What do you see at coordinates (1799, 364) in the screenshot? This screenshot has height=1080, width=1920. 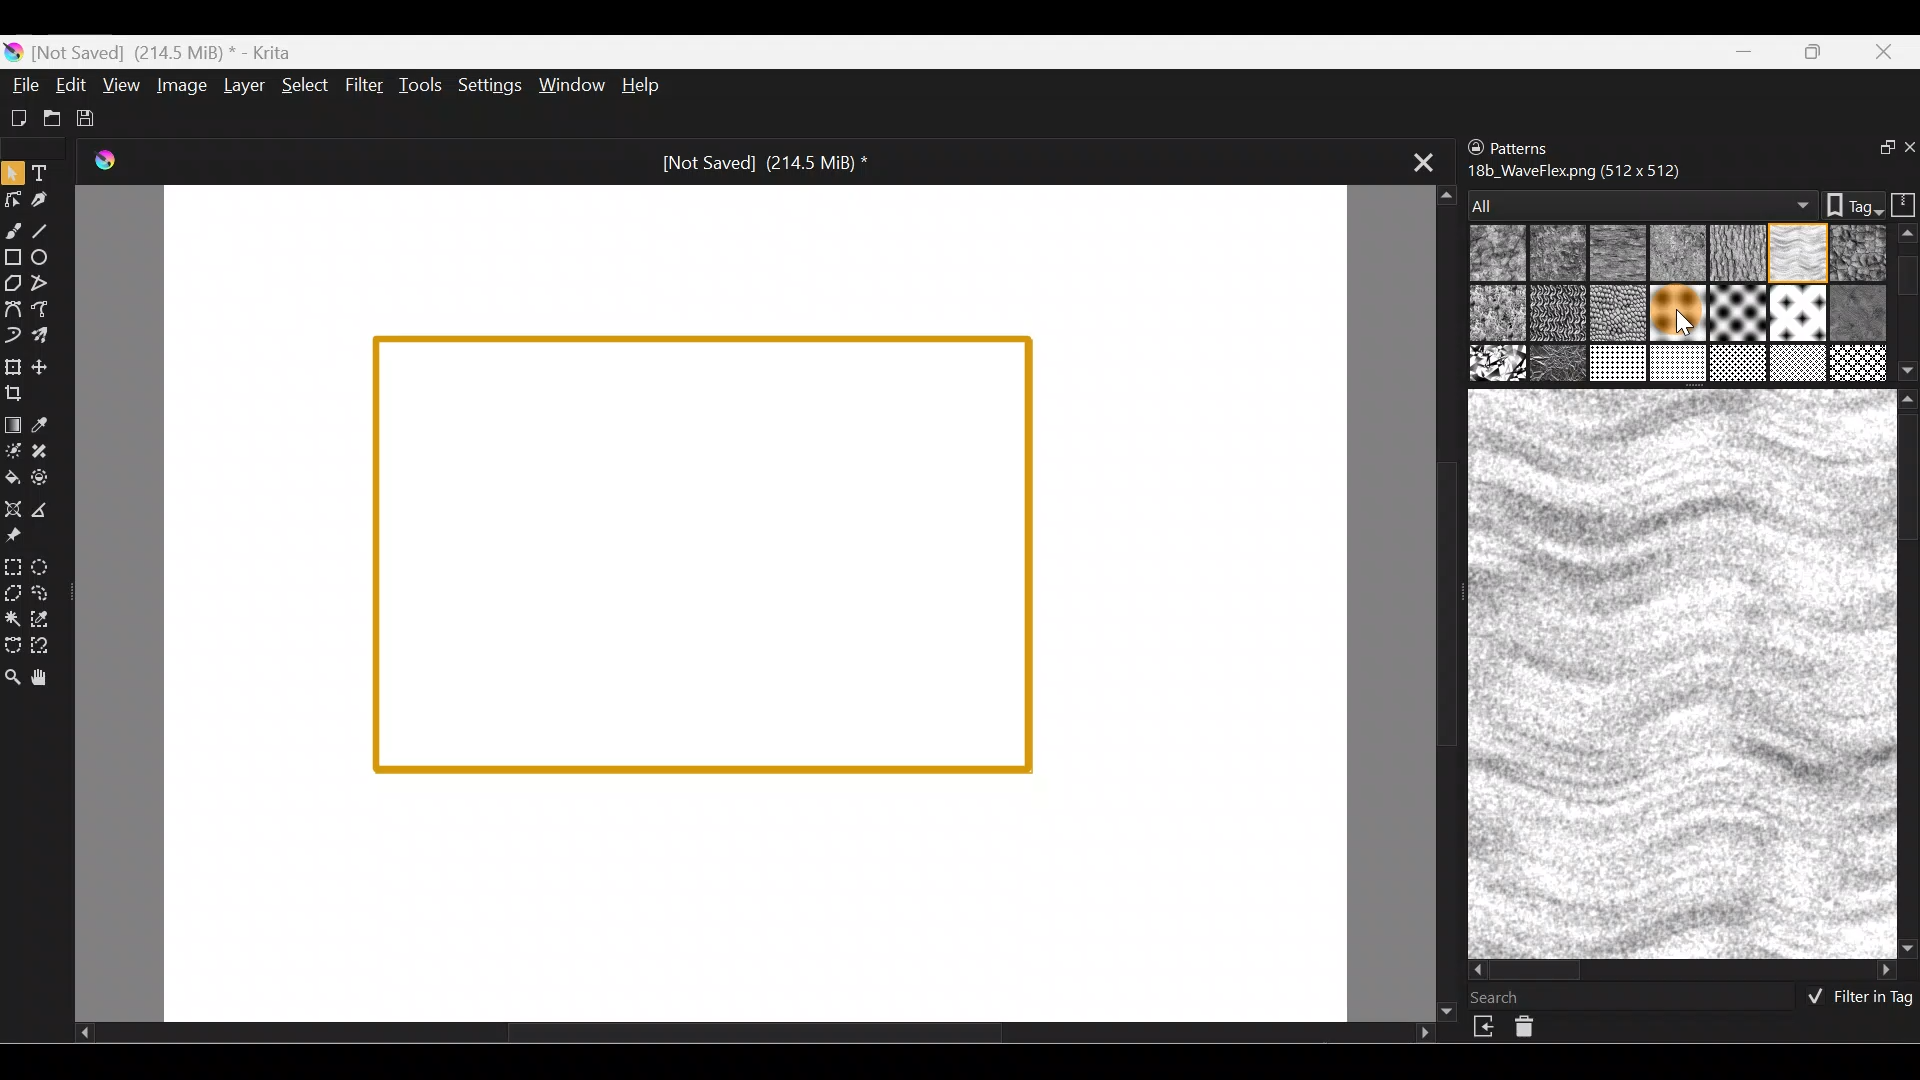 I see `19 texture_crackle.png` at bounding box center [1799, 364].